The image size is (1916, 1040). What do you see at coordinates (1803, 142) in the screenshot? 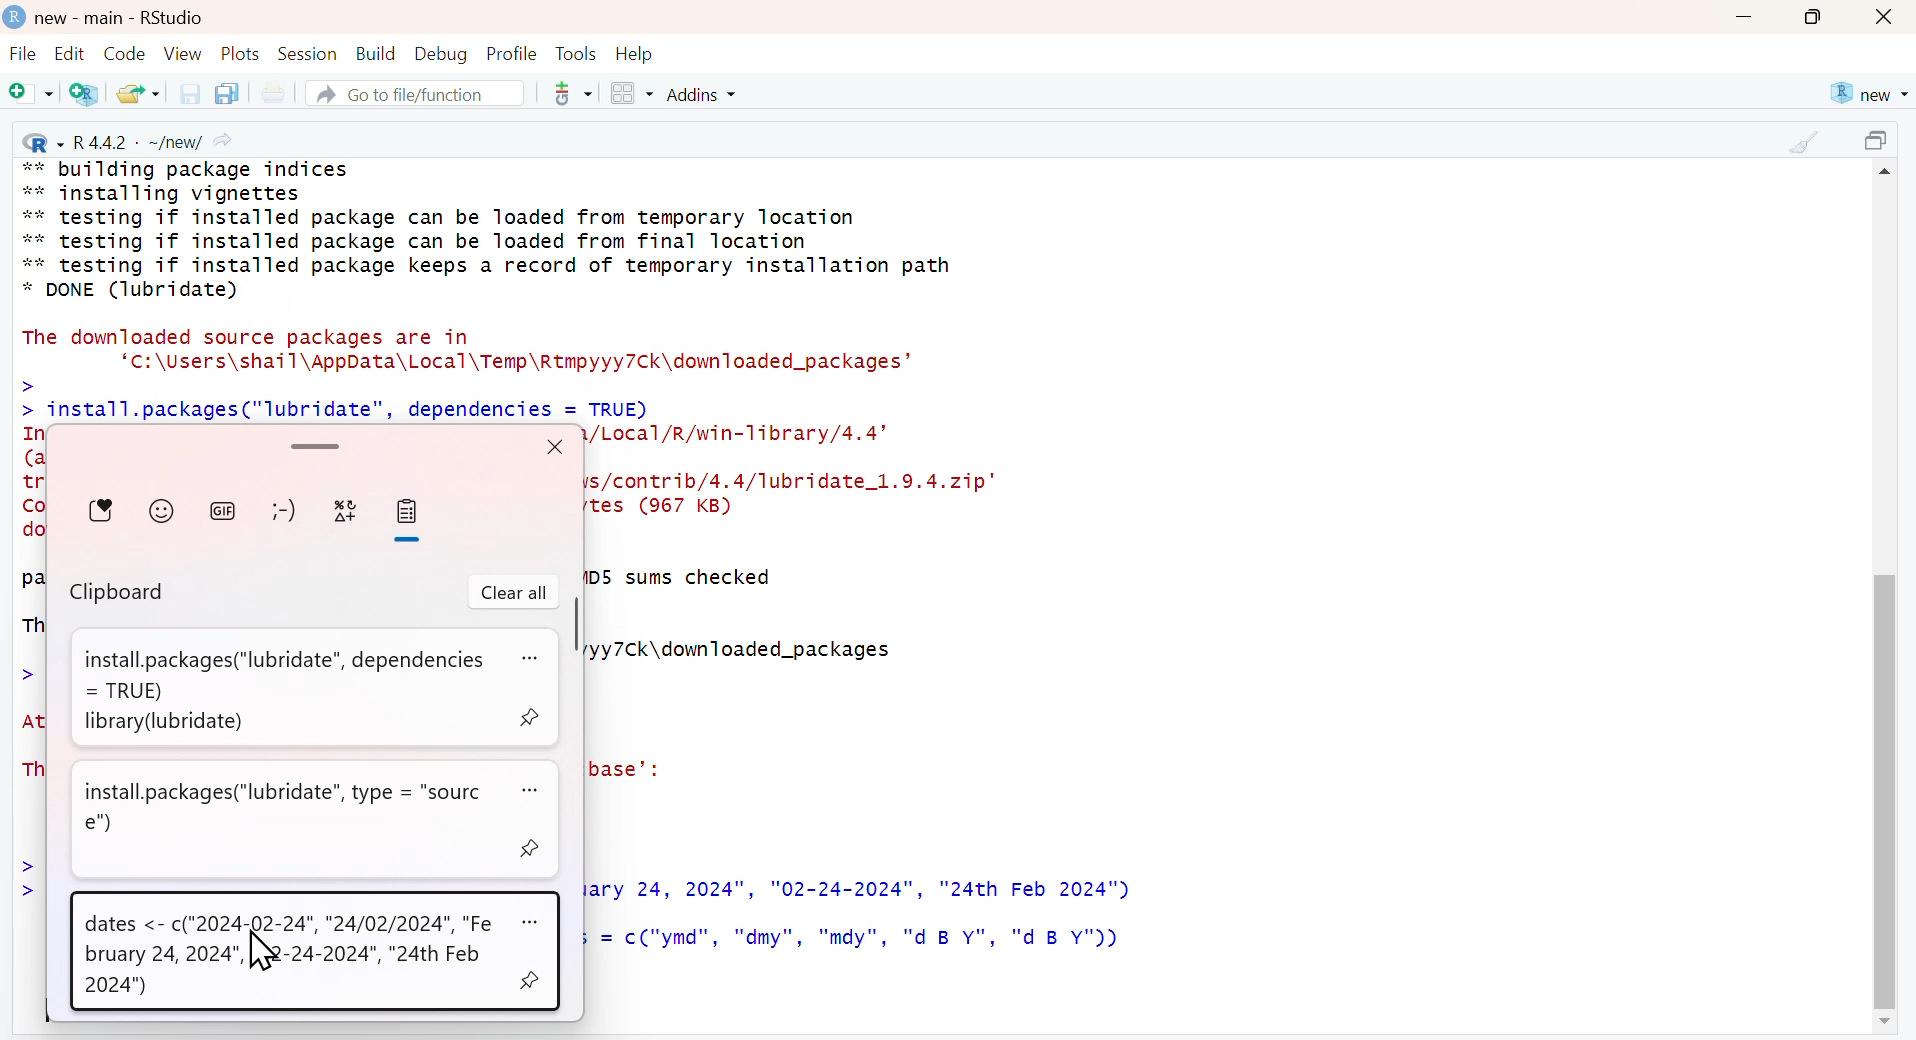
I see `clear console` at bounding box center [1803, 142].